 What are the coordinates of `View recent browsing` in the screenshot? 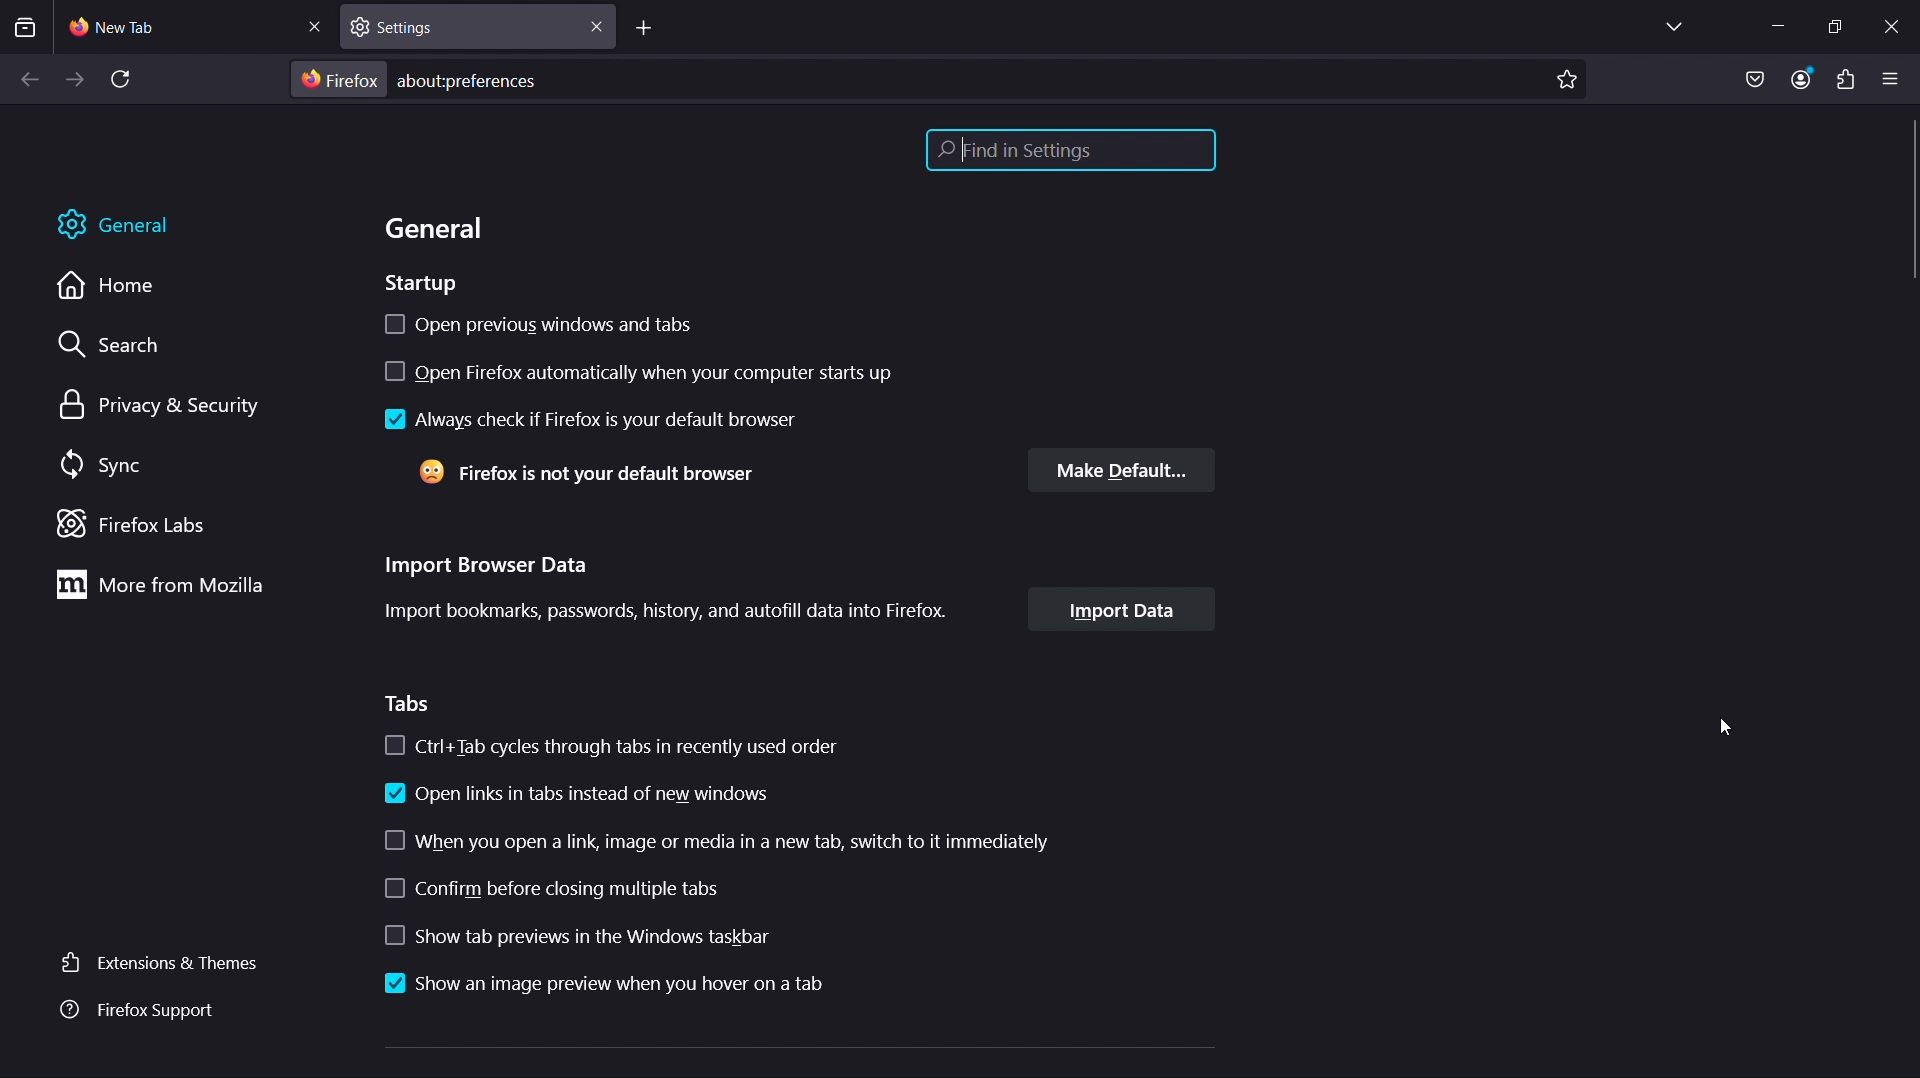 It's located at (29, 28).